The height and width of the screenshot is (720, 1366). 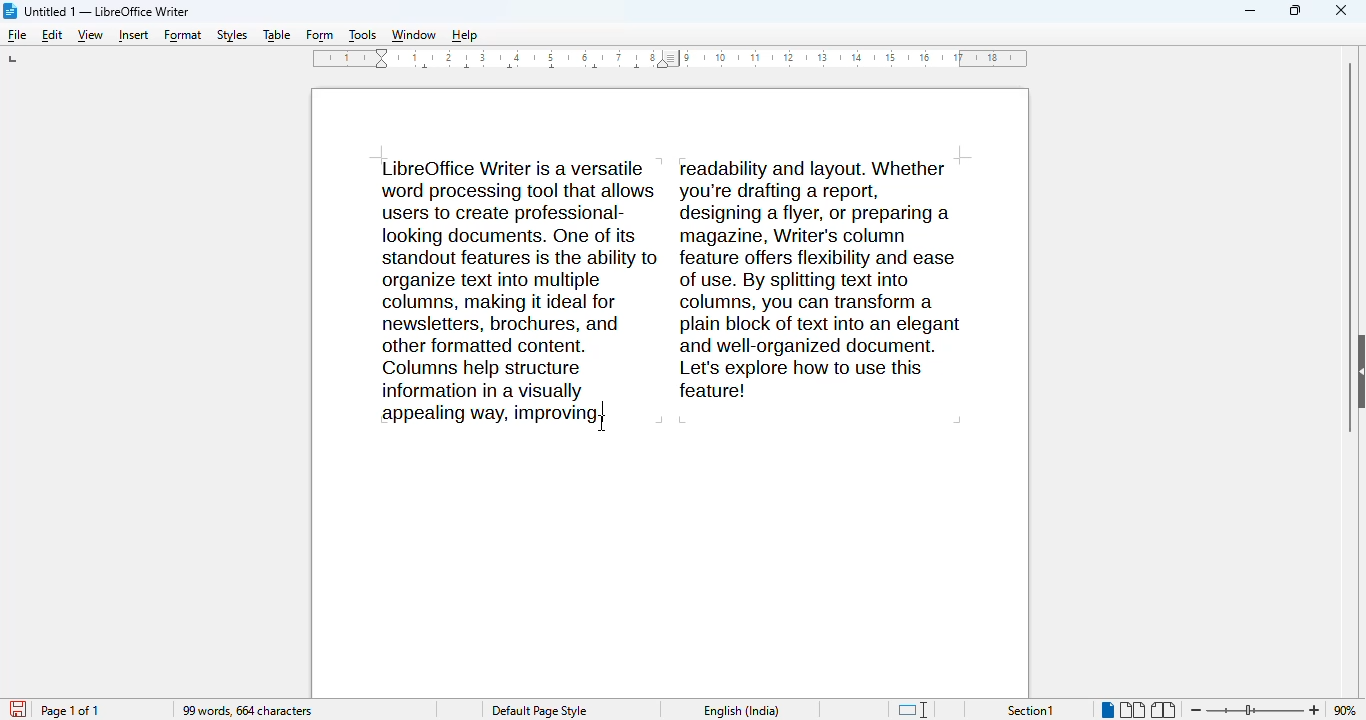 What do you see at coordinates (382, 58) in the screenshot?
I see `Indent markers` at bounding box center [382, 58].